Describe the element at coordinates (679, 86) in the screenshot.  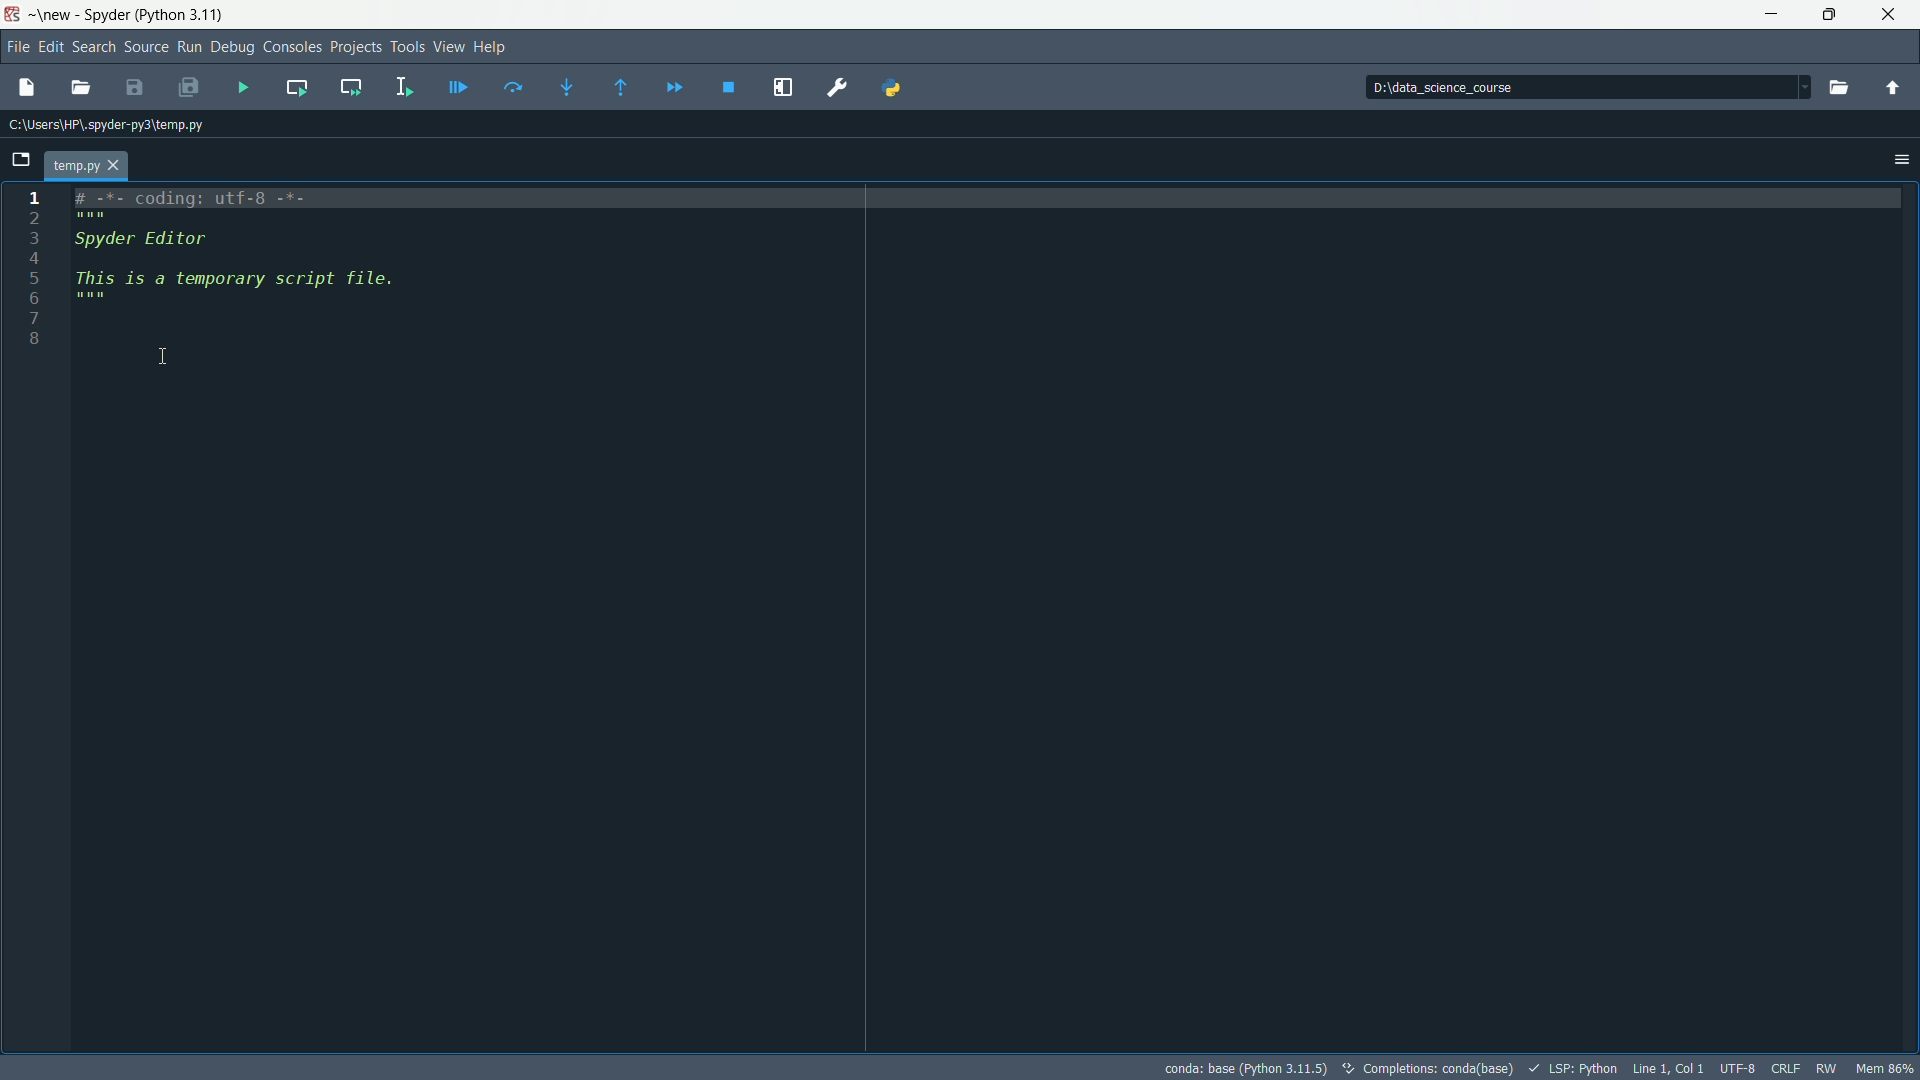
I see `continue execution until next breakpoint` at that location.